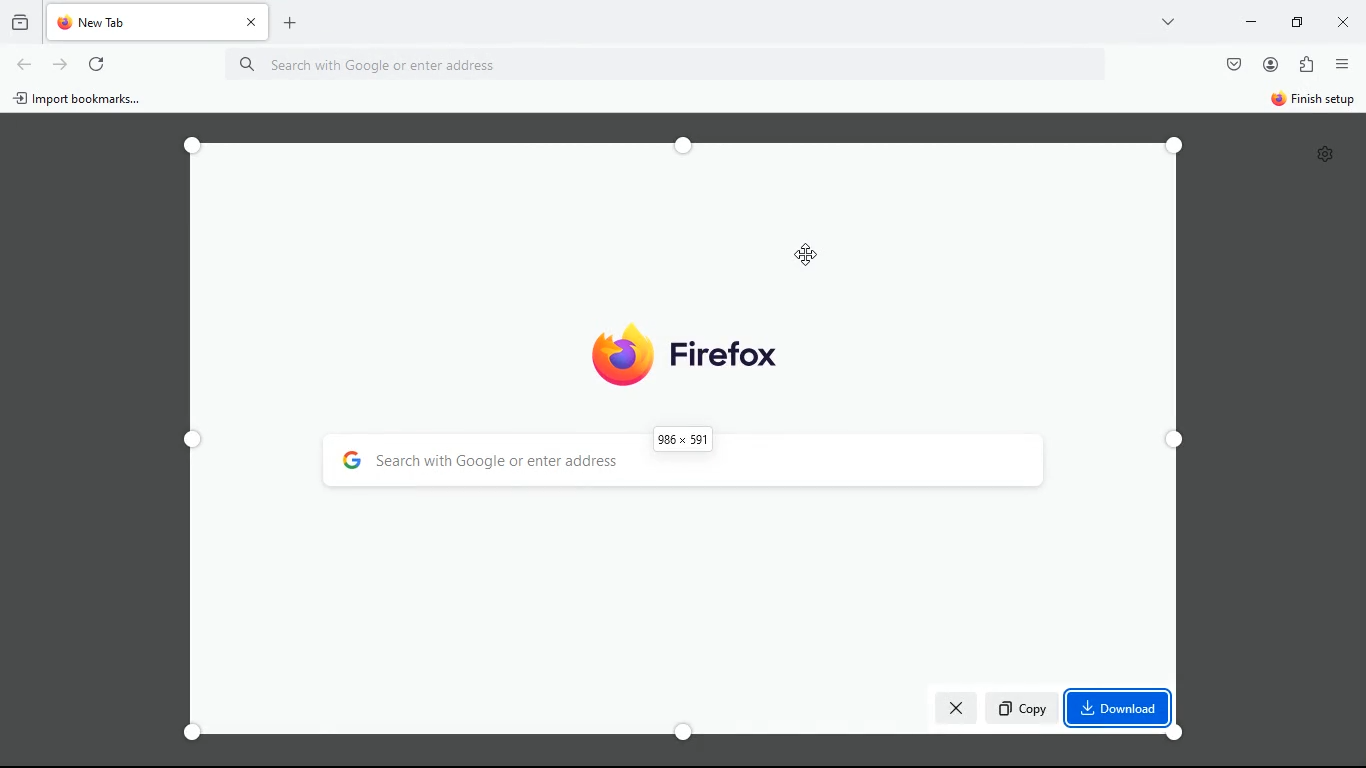  I want to click on more, so click(1169, 21).